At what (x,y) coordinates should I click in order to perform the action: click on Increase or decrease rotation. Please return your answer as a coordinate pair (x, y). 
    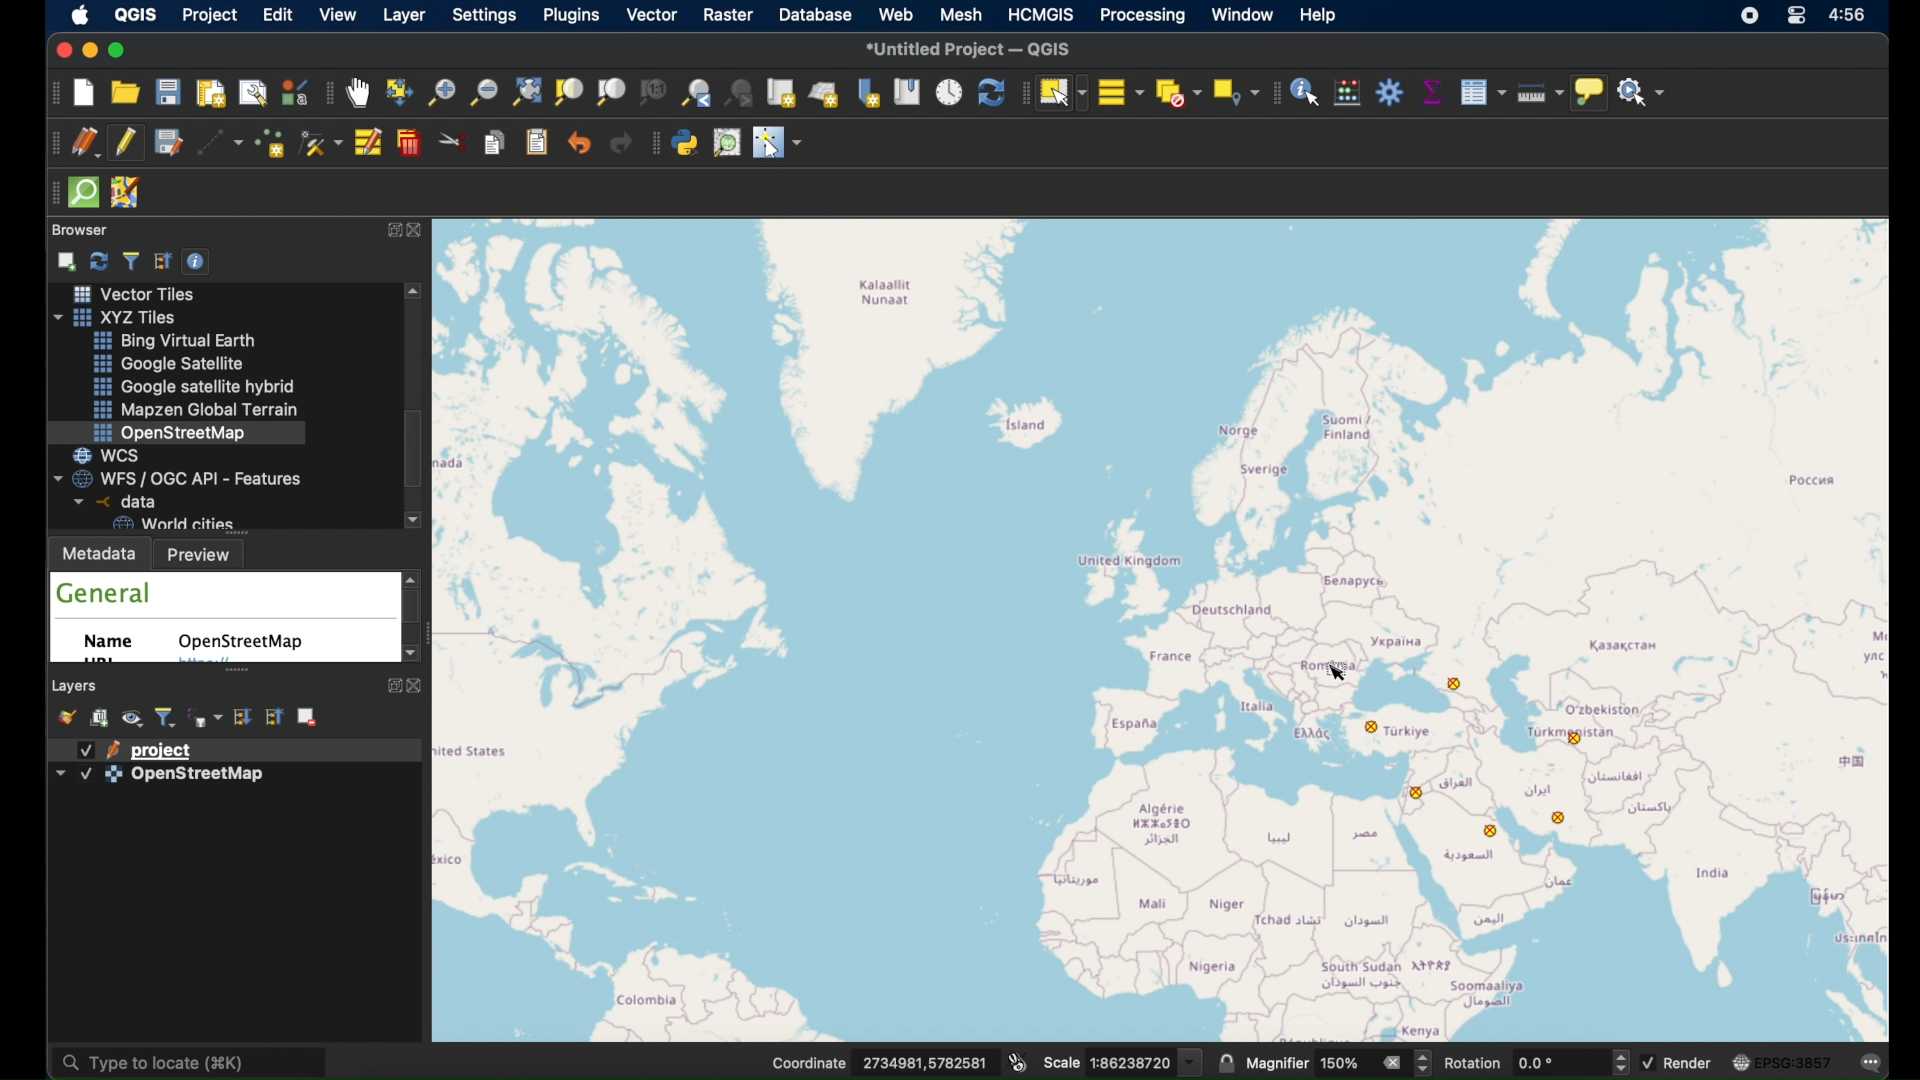
    Looking at the image, I should click on (1619, 1061).